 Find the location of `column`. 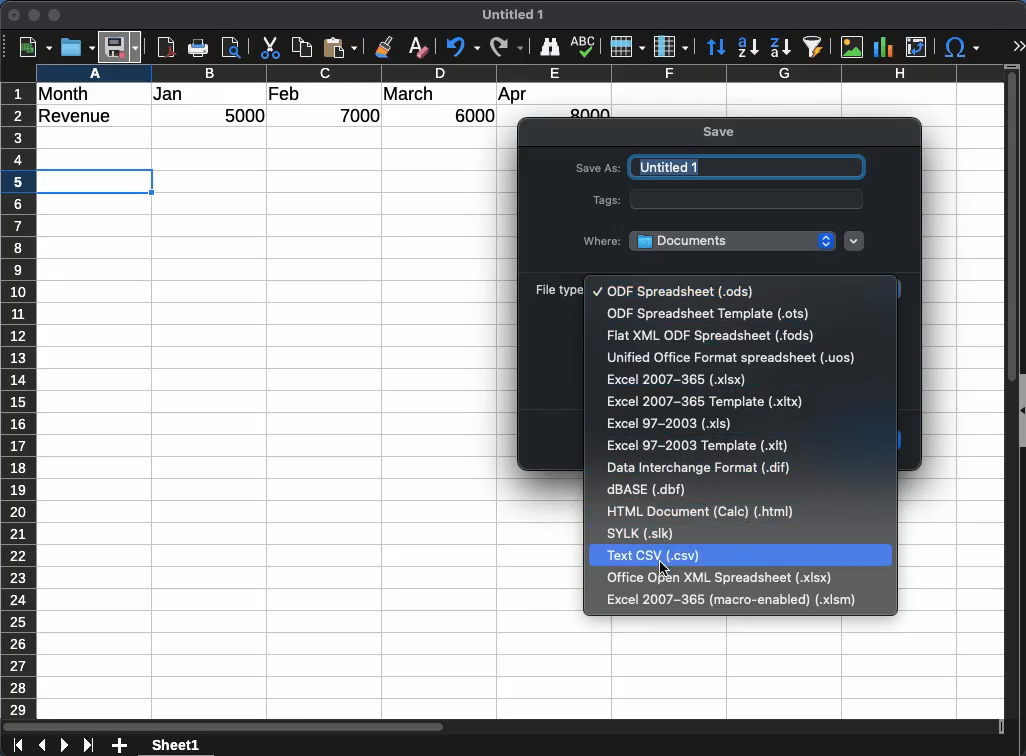

column is located at coordinates (671, 46).